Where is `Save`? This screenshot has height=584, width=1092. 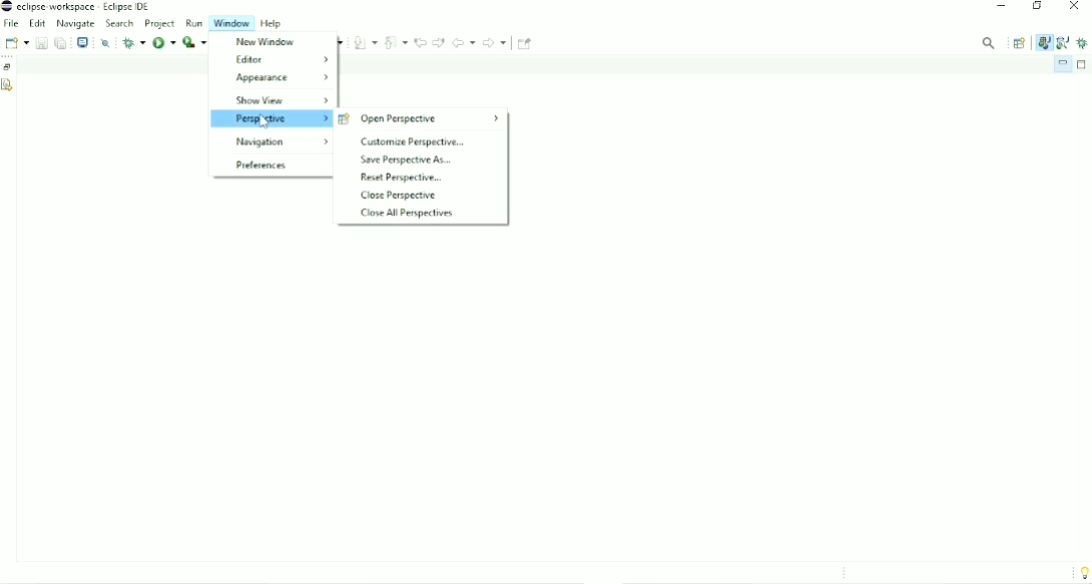 Save is located at coordinates (40, 43).